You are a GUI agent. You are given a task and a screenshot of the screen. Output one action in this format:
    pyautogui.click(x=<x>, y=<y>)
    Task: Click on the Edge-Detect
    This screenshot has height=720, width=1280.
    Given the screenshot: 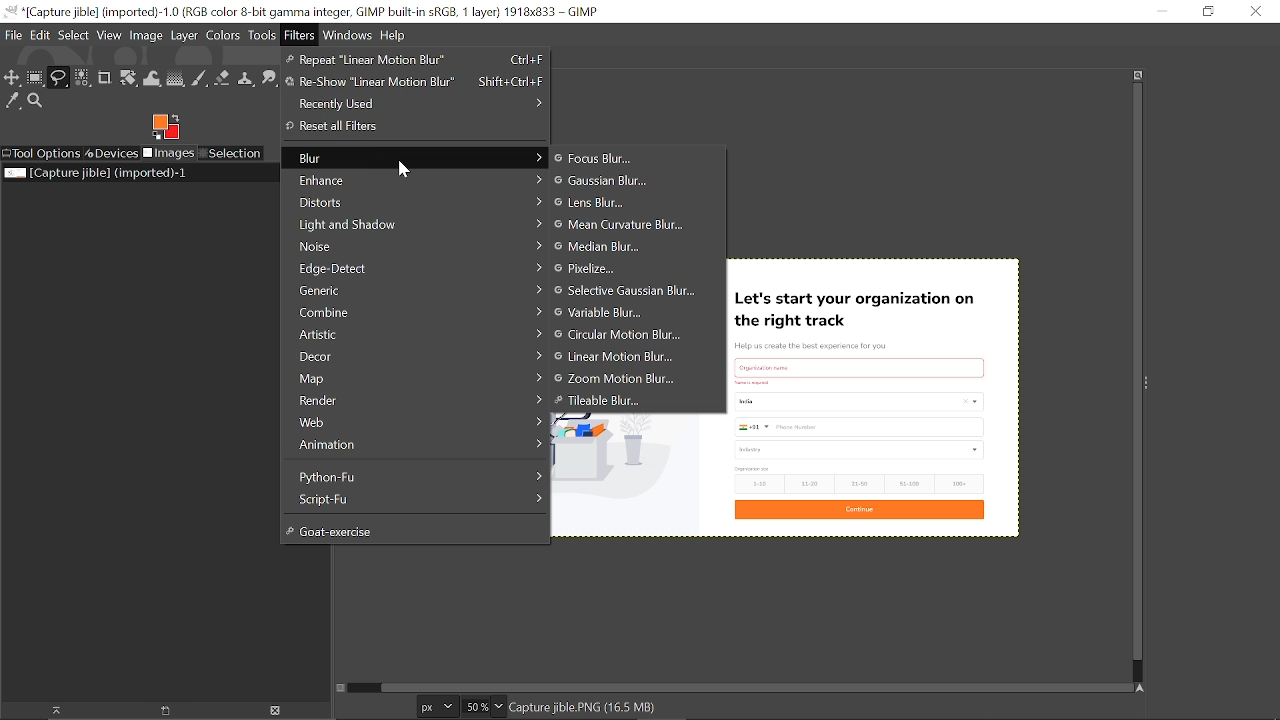 What is the action you would take?
    pyautogui.click(x=413, y=268)
    